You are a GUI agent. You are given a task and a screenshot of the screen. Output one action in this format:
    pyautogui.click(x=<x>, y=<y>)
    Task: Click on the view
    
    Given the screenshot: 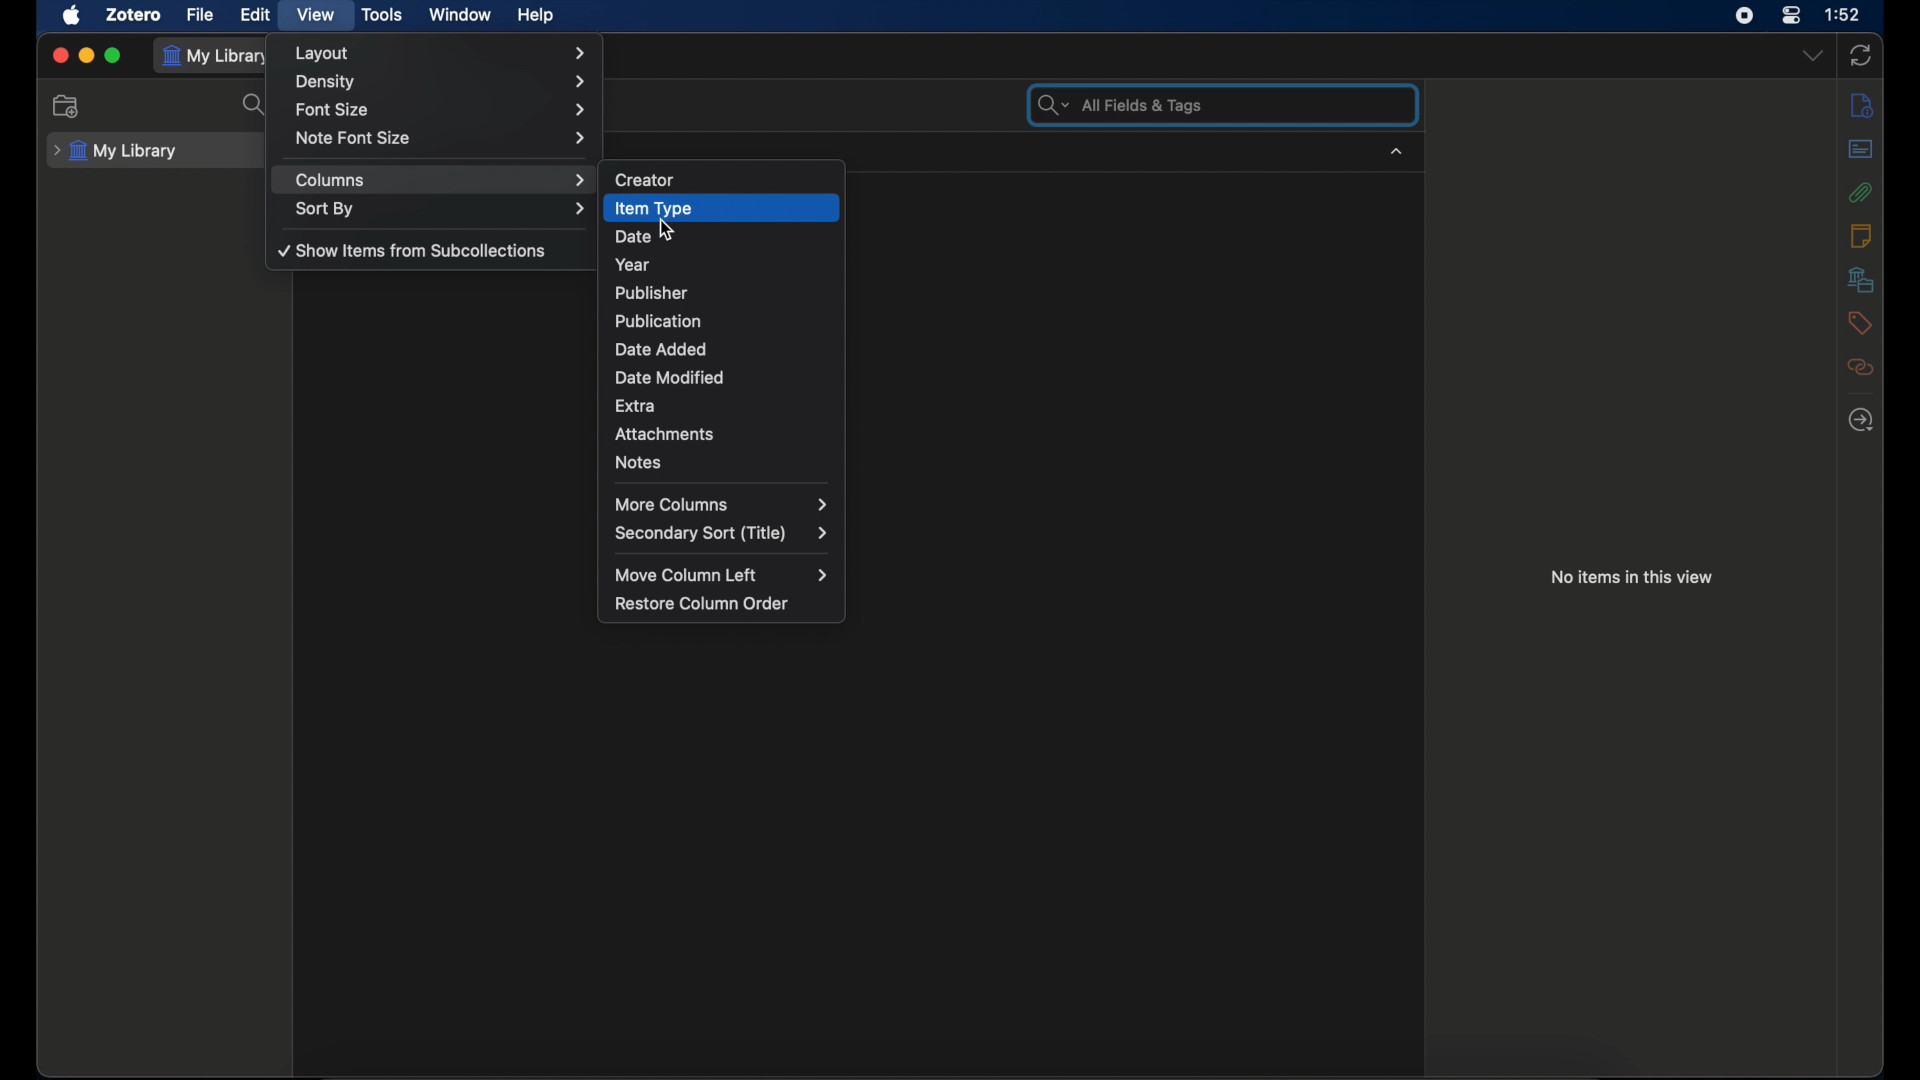 What is the action you would take?
    pyautogui.click(x=316, y=16)
    